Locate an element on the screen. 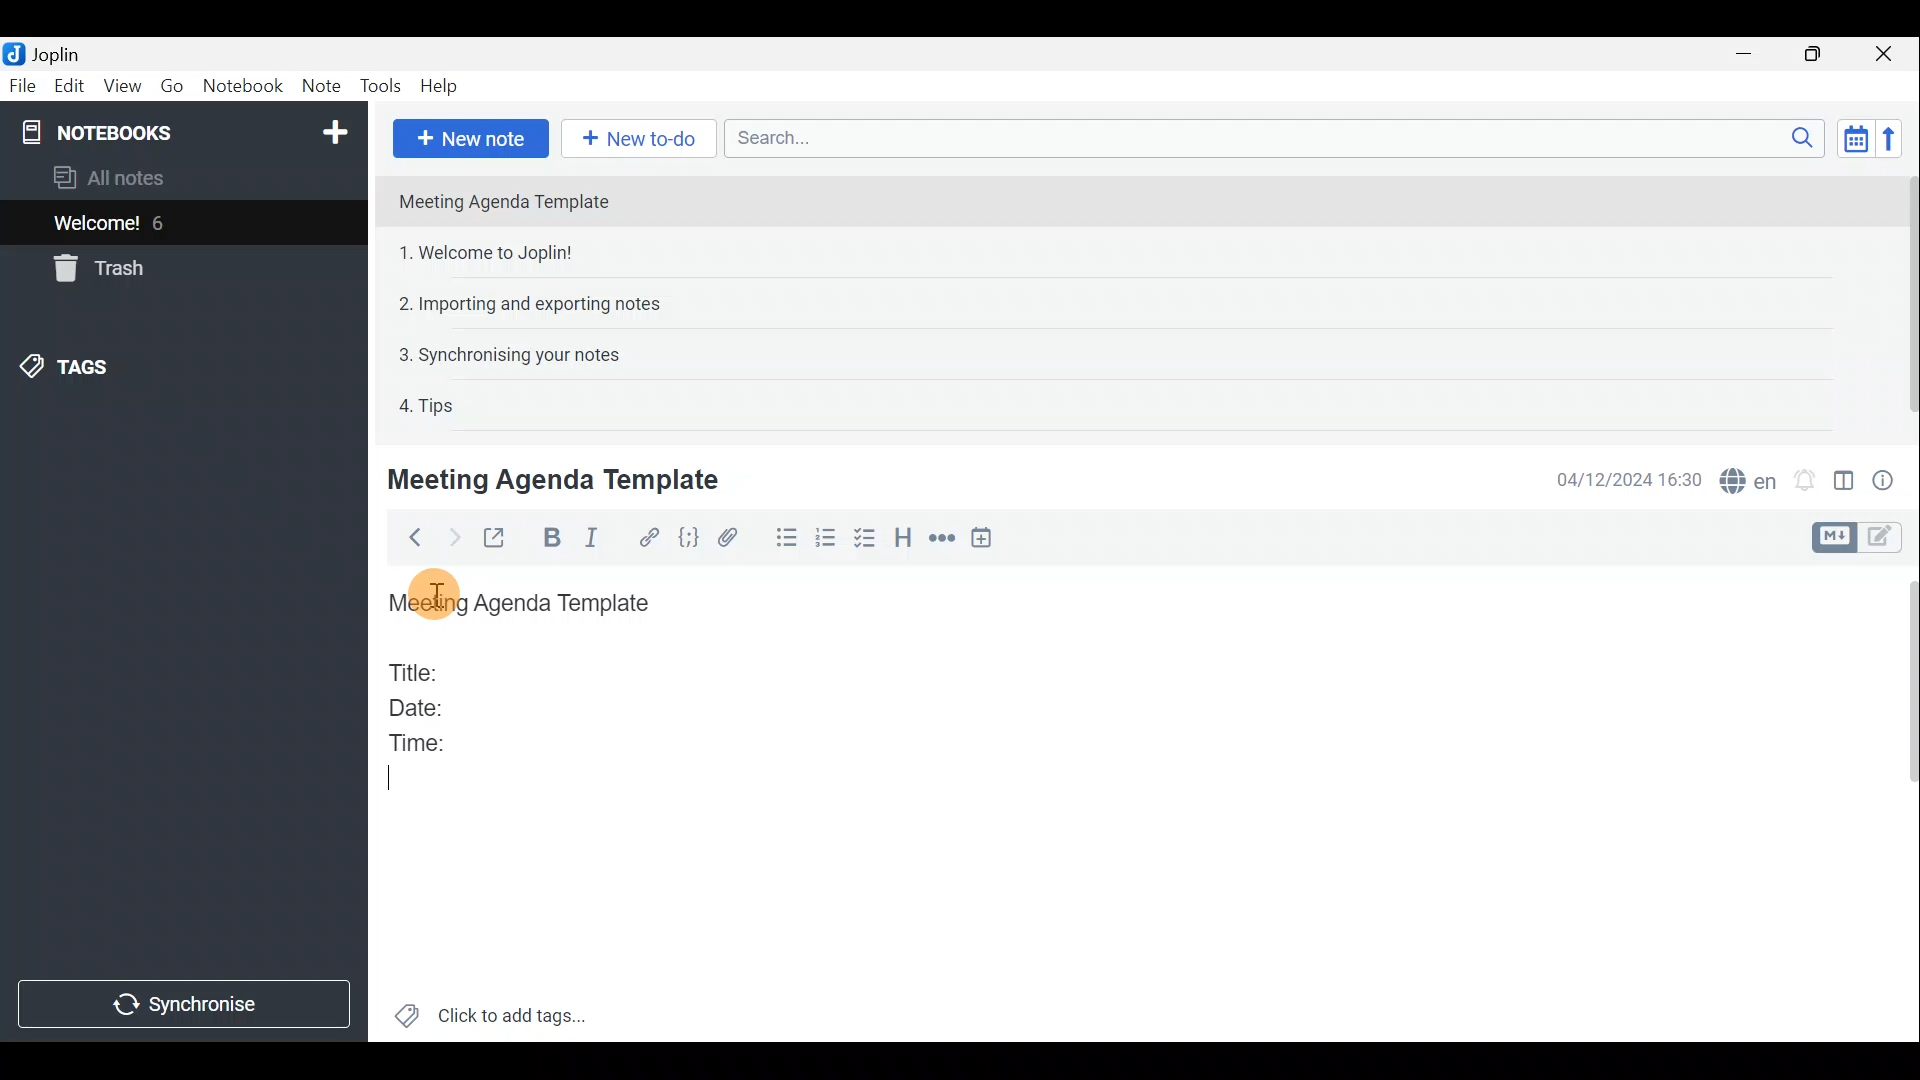  Numbered list is located at coordinates (825, 541).